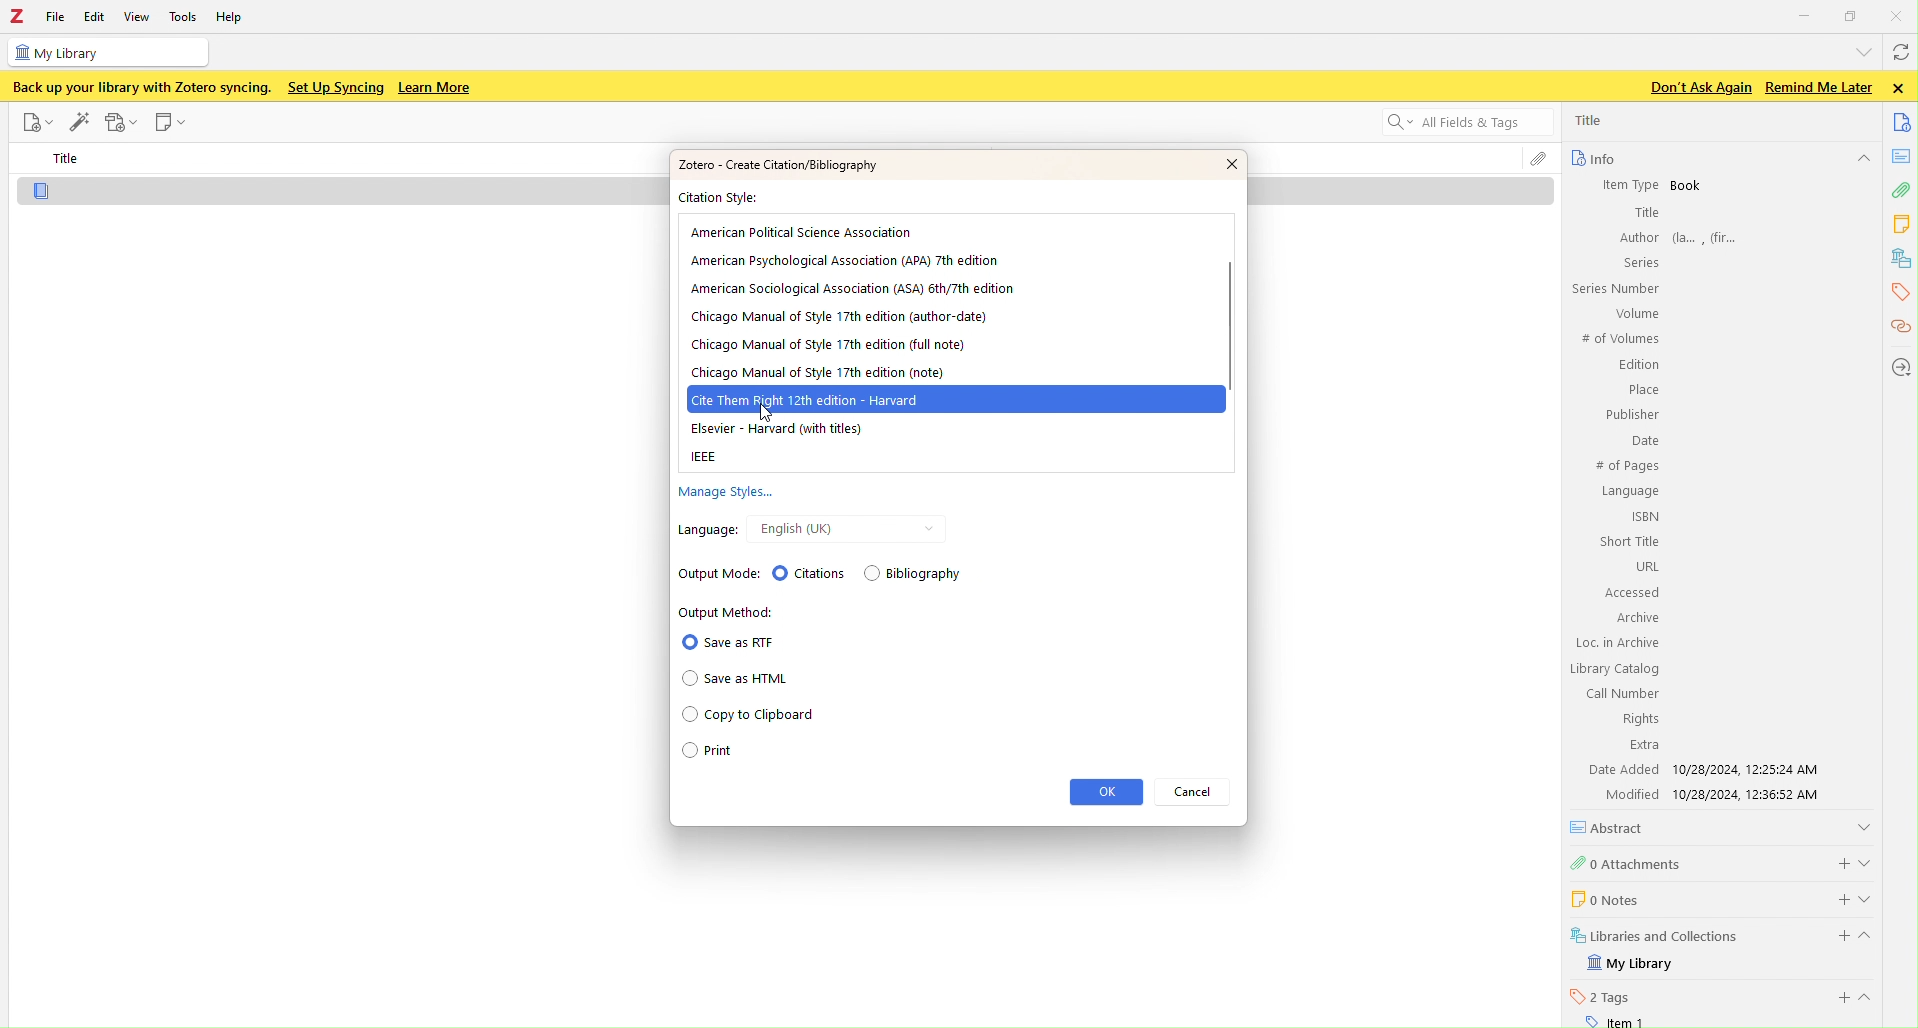  What do you see at coordinates (1899, 328) in the screenshot?
I see `citations` at bounding box center [1899, 328].